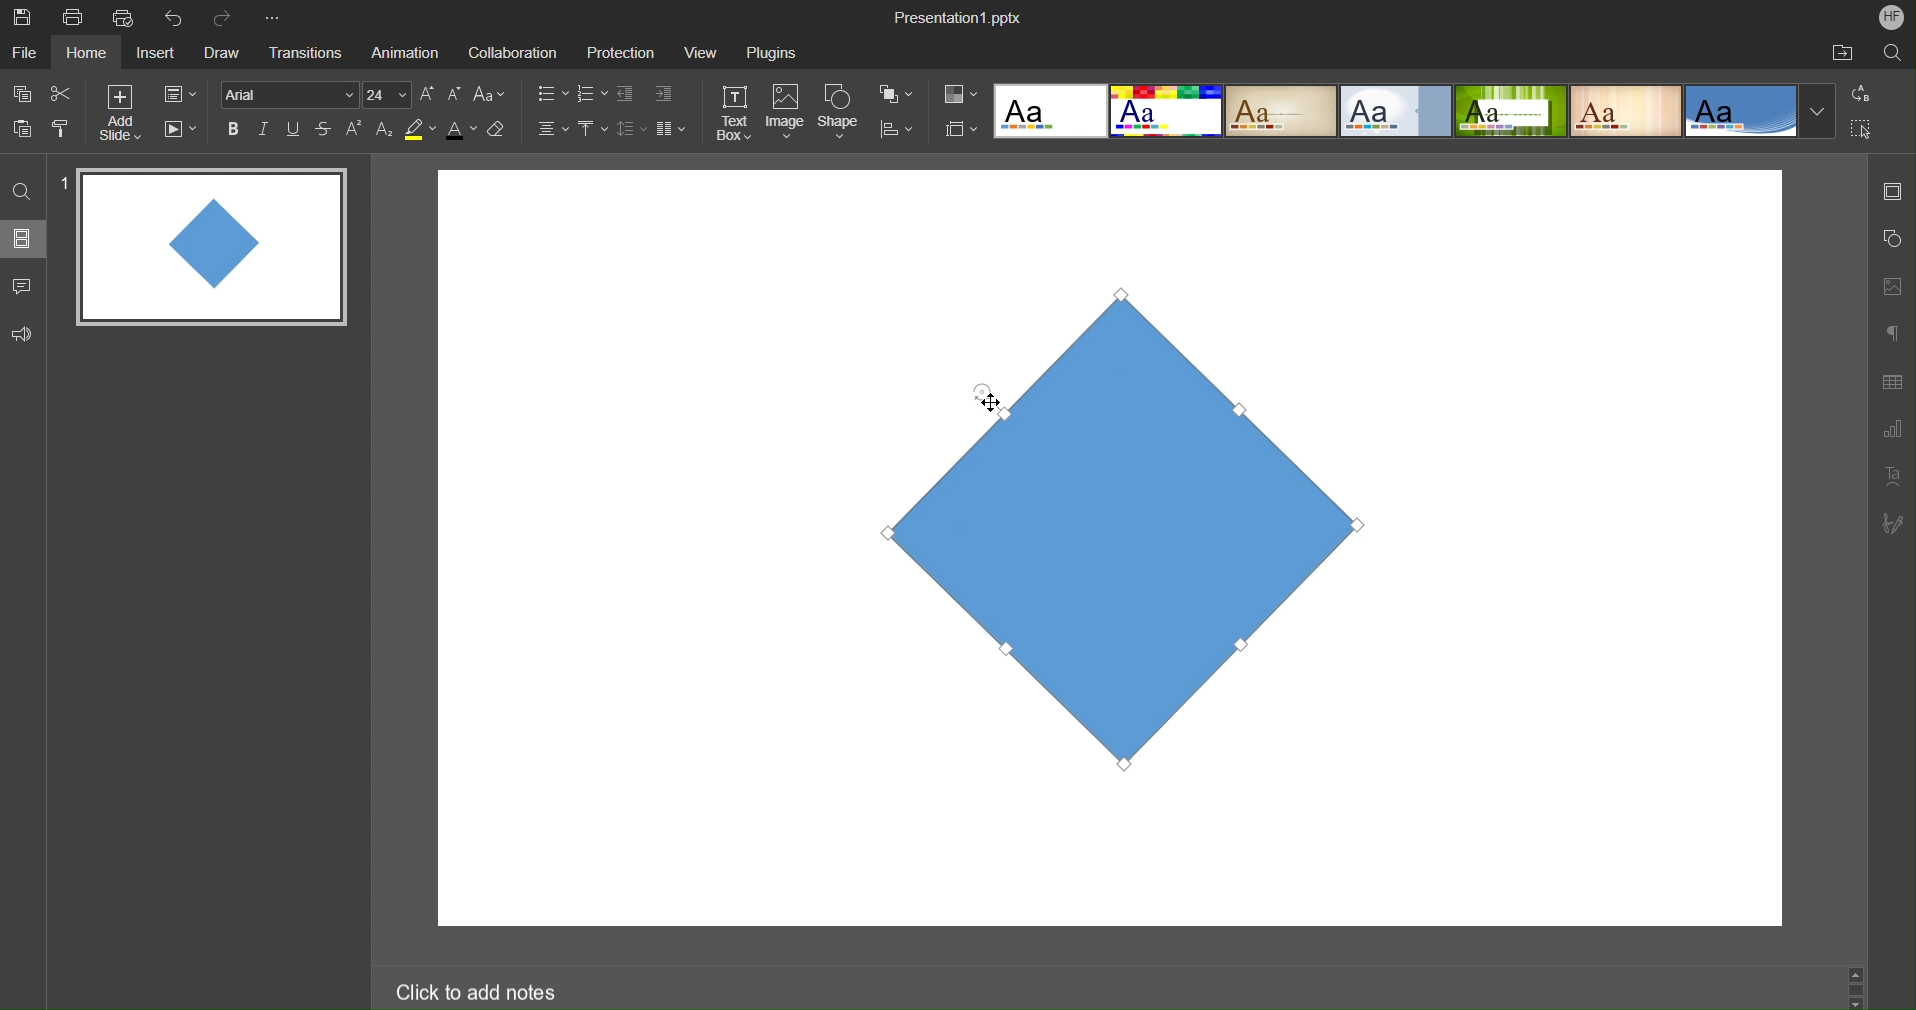 The width and height of the screenshot is (1916, 1010). What do you see at coordinates (302, 51) in the screenshot?
I see `Transitions` at bounding box center [302, 51].